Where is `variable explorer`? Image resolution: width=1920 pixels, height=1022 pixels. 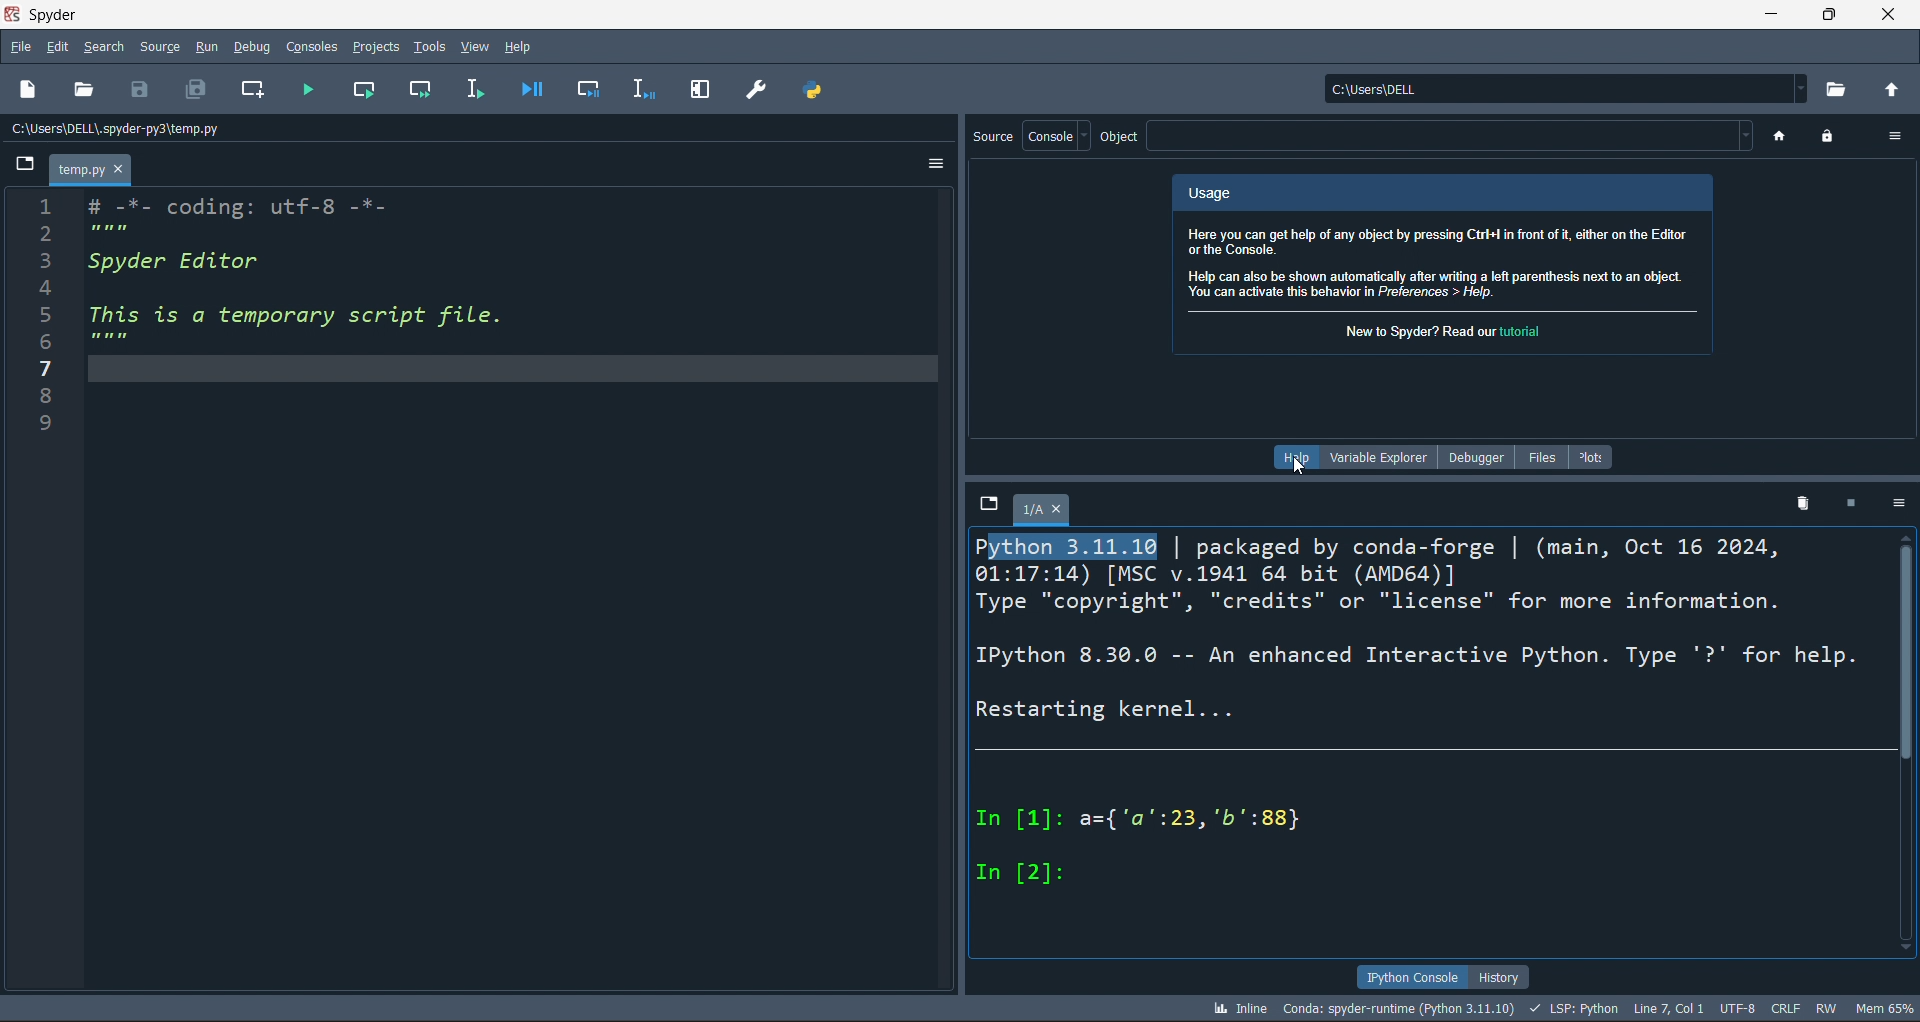 variable explorer is located at coordinates (1376, 457).